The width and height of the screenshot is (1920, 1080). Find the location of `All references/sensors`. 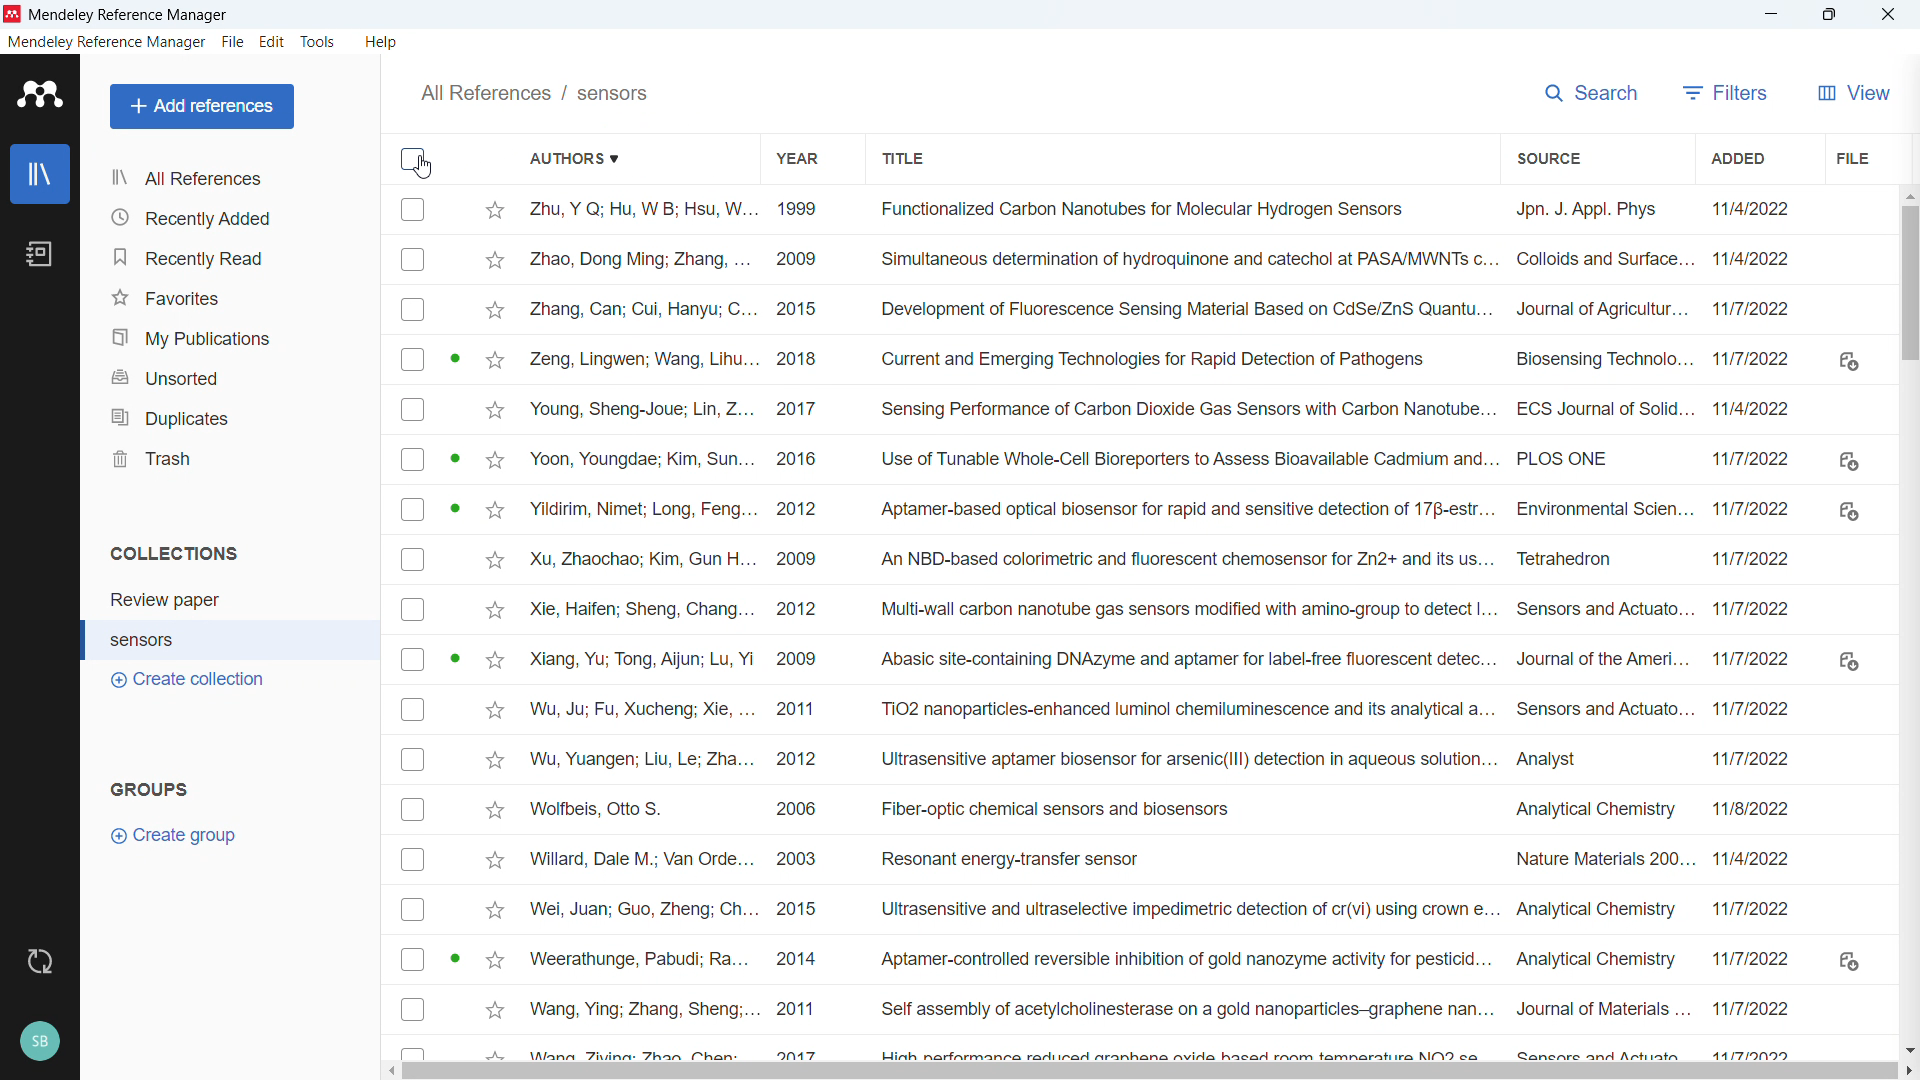

All references/sensors is located at coordinates (537, 96).